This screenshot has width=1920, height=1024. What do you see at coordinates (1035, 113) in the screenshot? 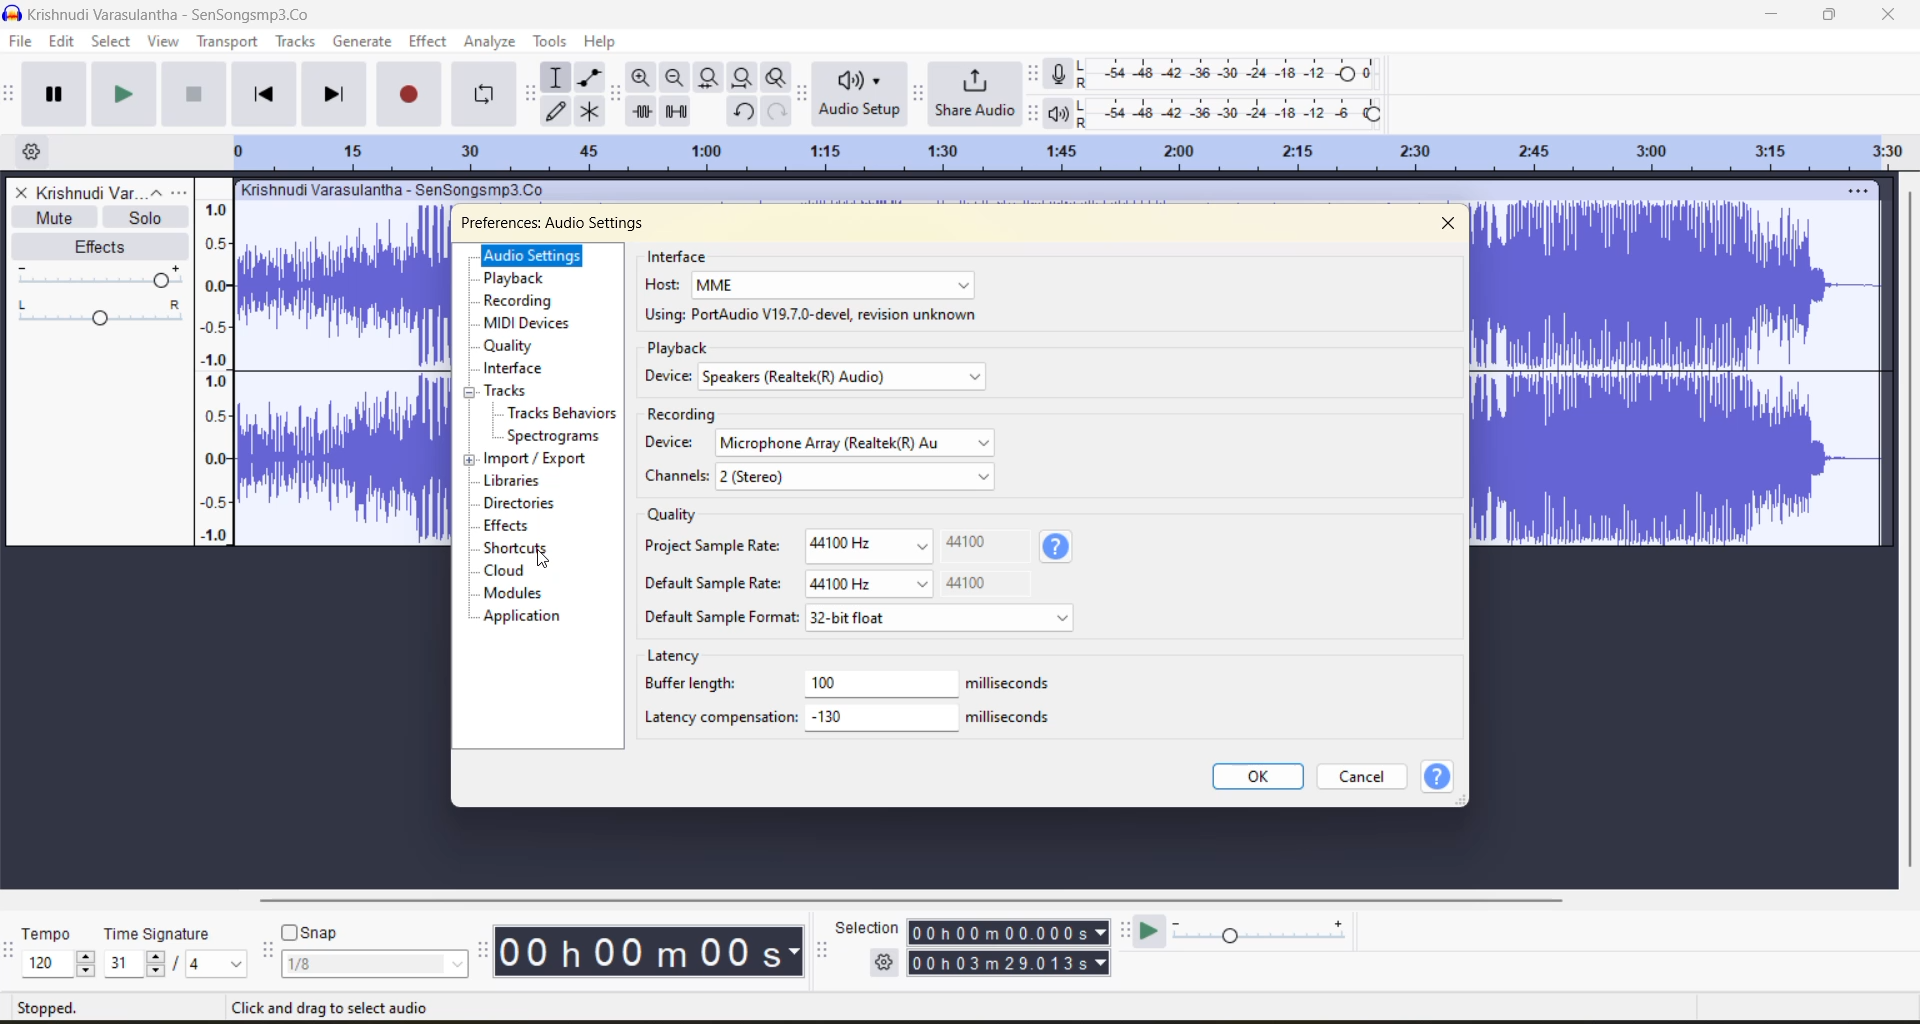
I see `playback meter toolbar` at bounding box center [1035, 113].